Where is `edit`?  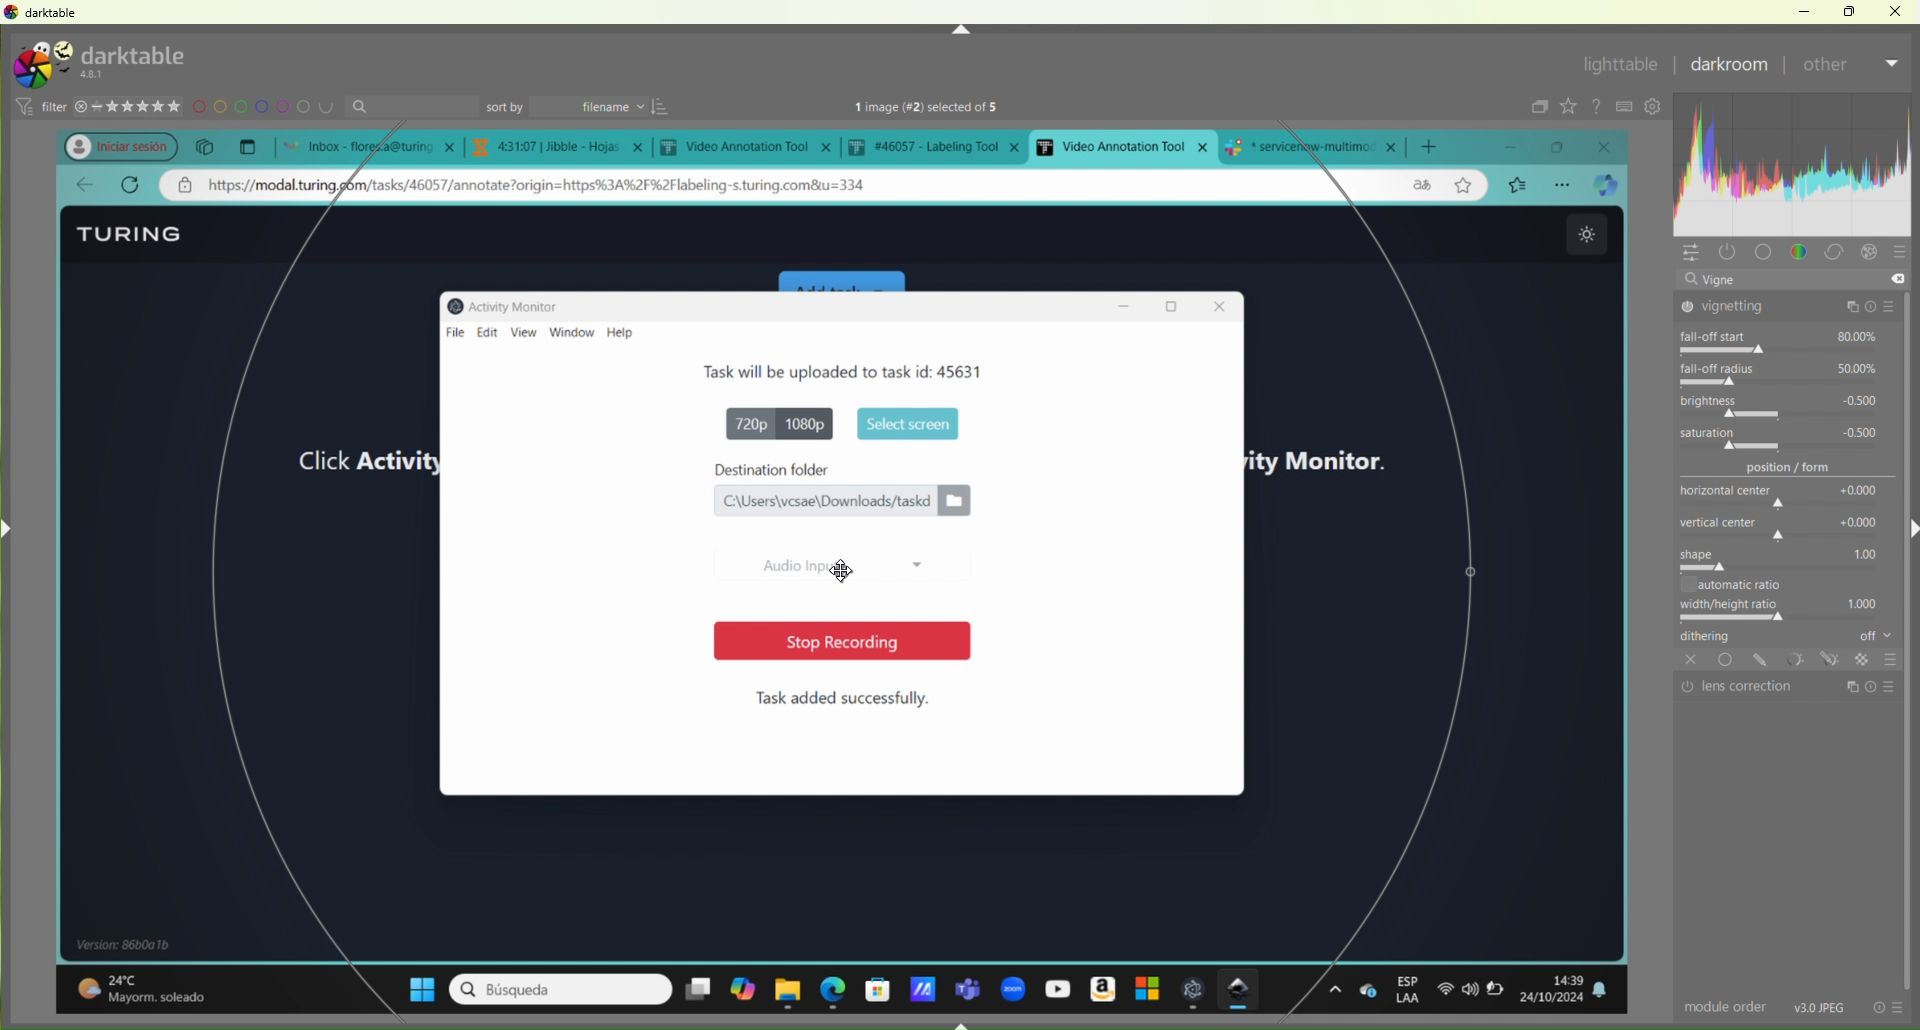
edit is located at coordinates (491, 329).